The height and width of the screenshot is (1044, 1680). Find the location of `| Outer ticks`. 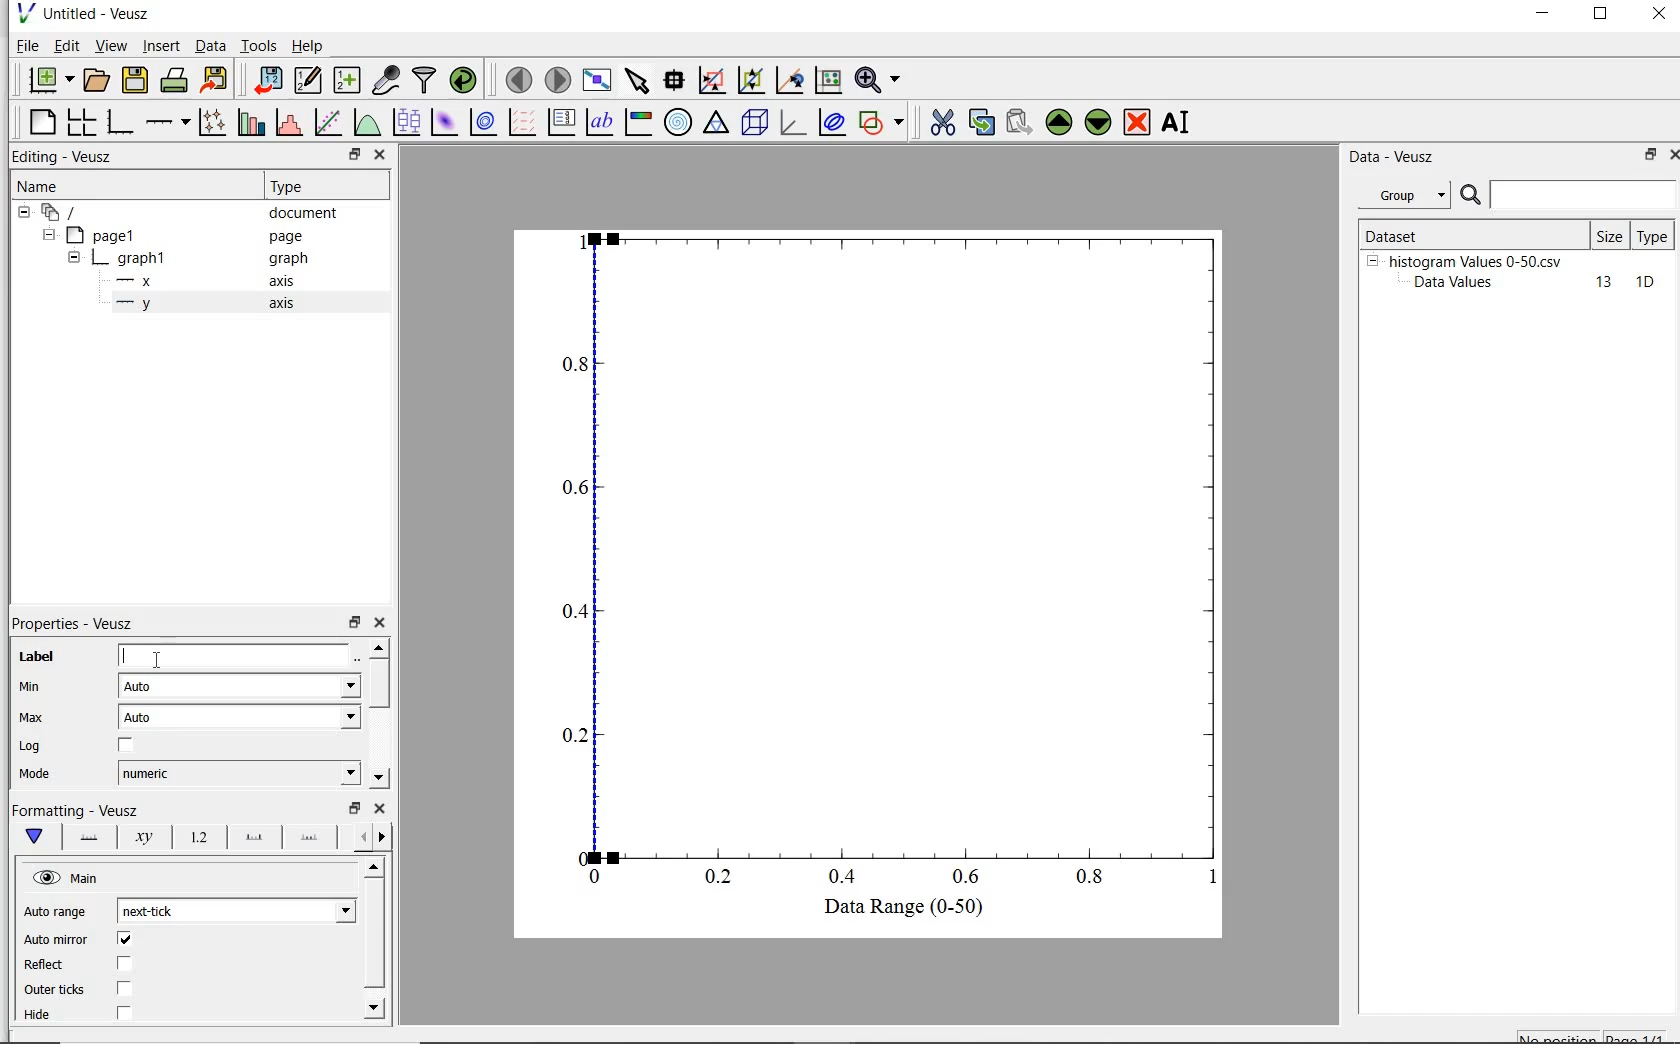

| Outer ticks is located at coordinates (57, 989).